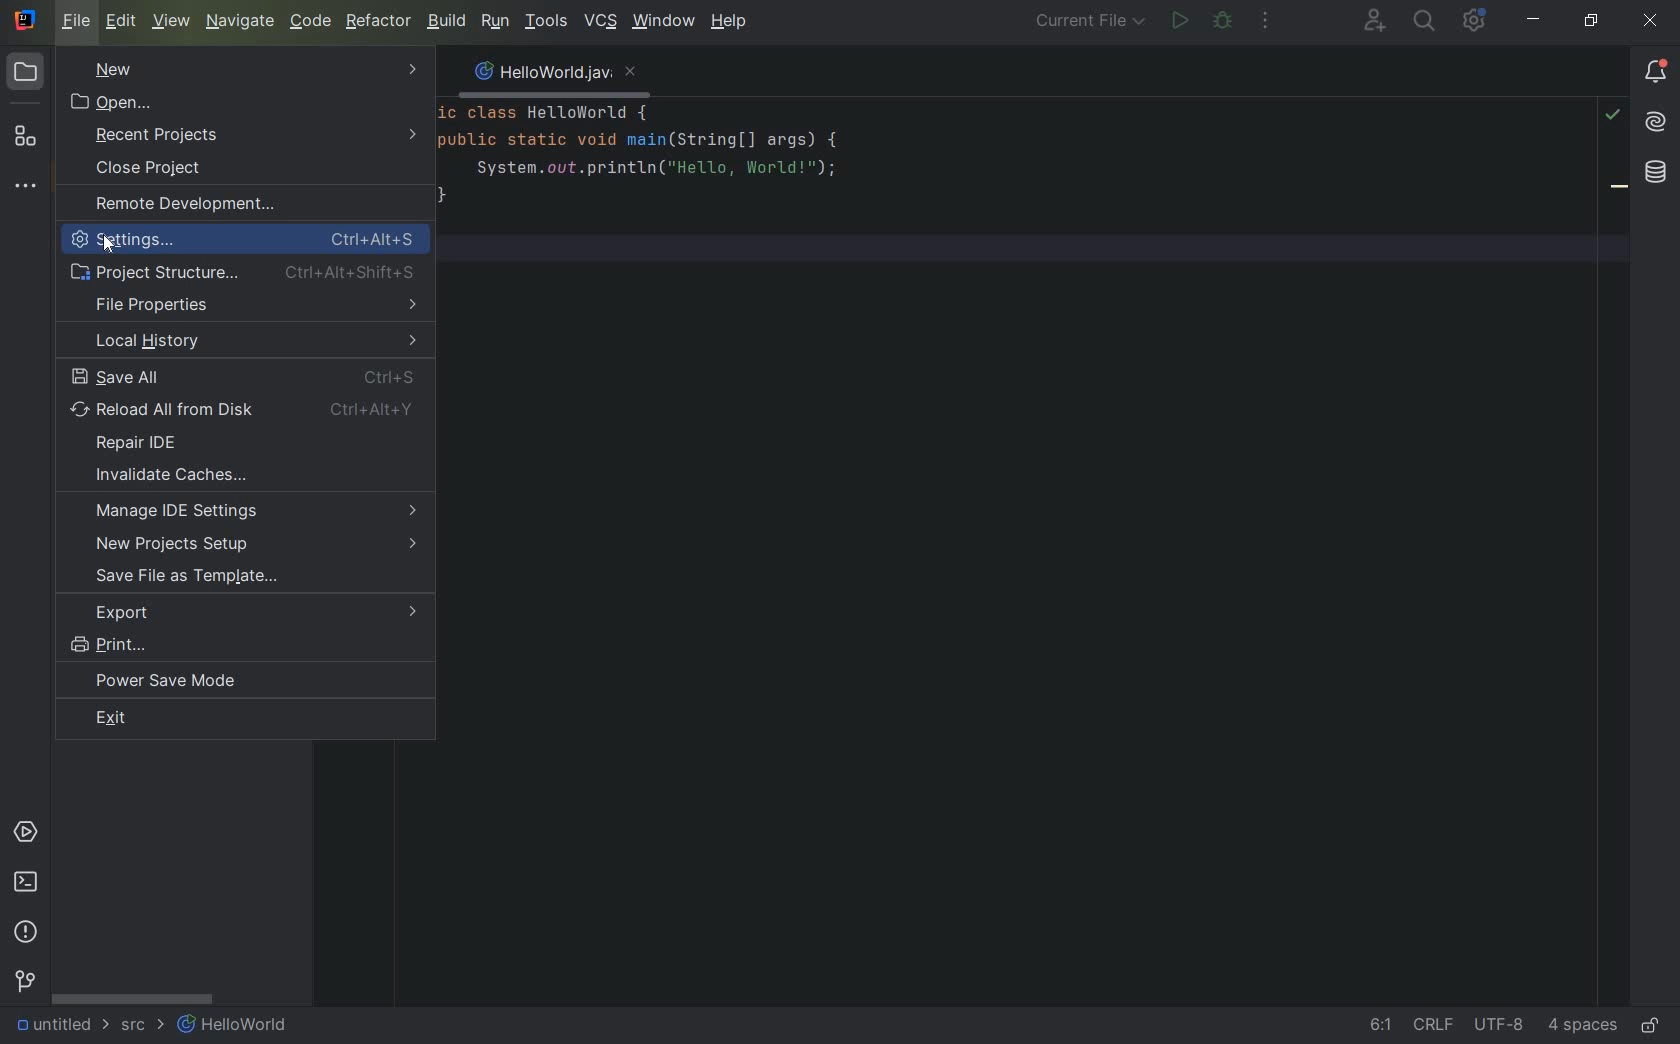 The width and height of the screenshot is (1680, 1044). I want to click on new projects setup, so click(259, 544).